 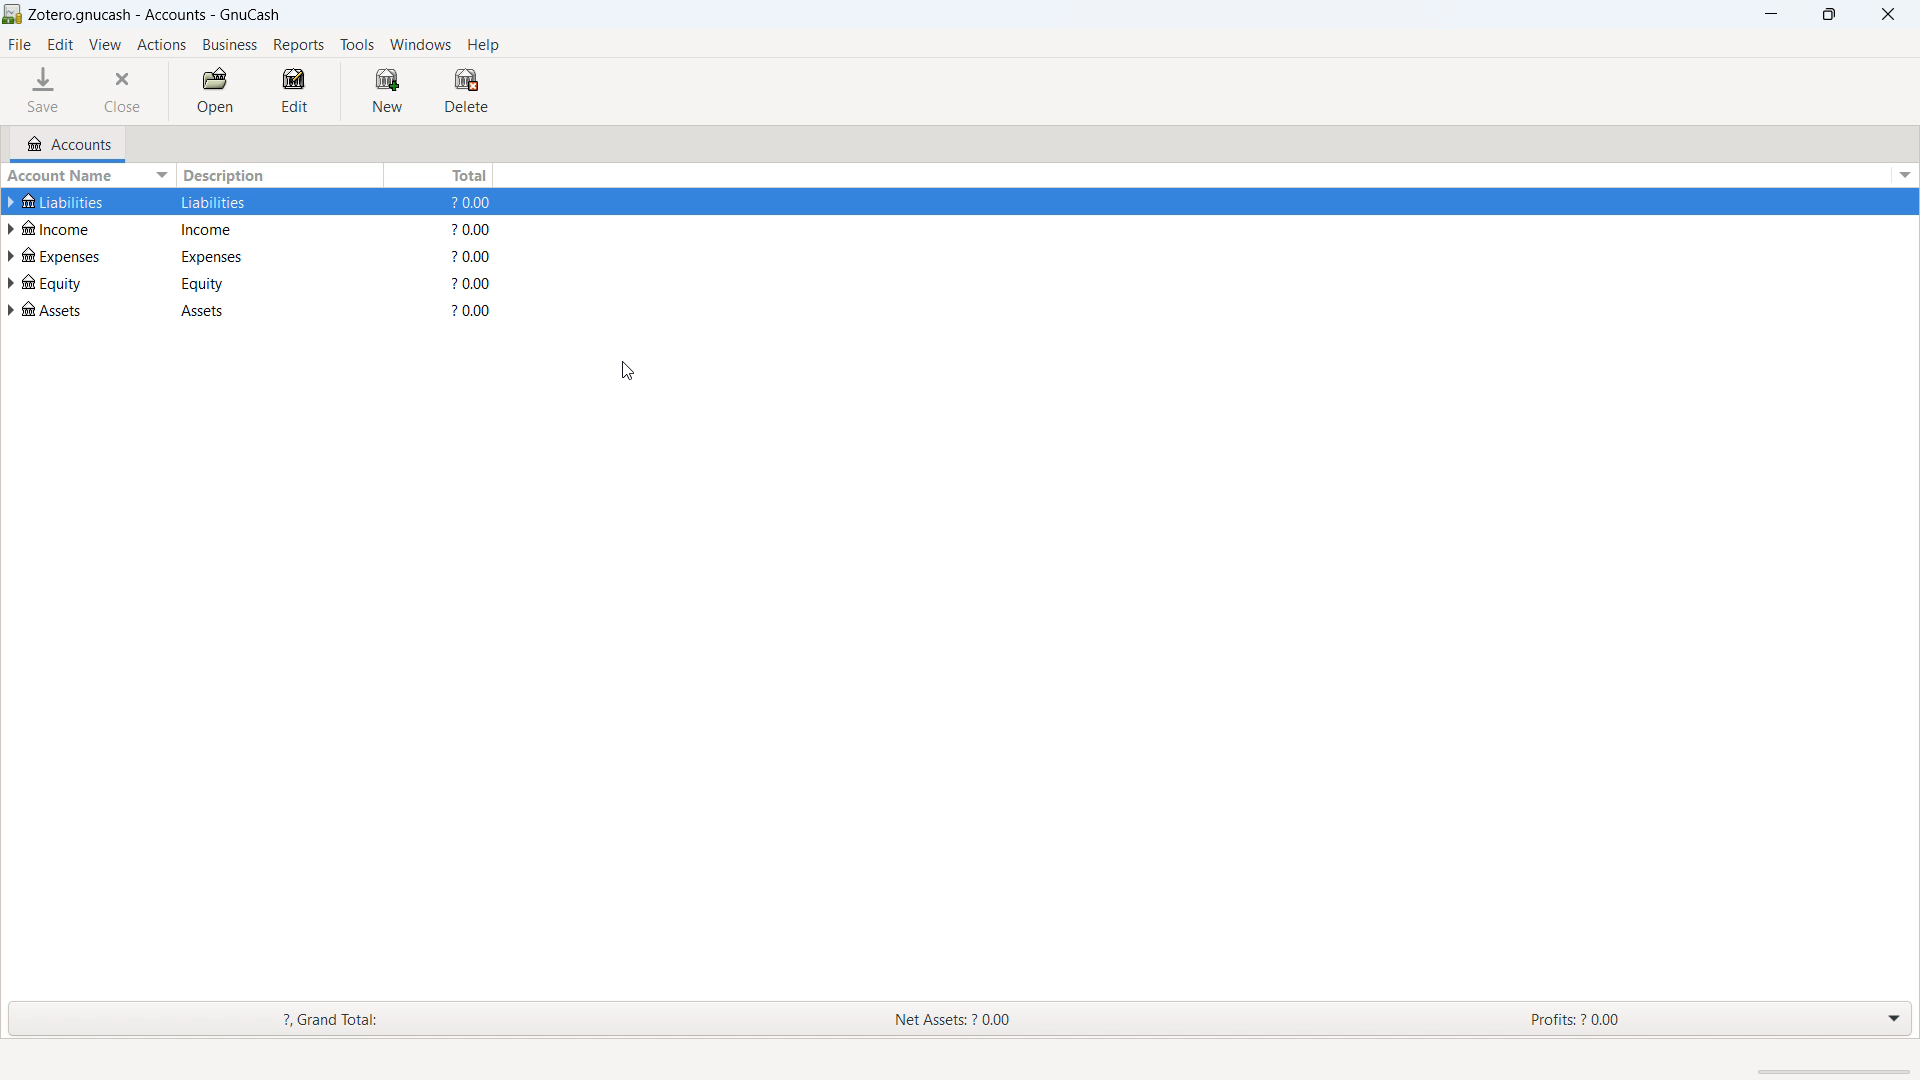 I want to click on actions, so click(x=162, y=46).